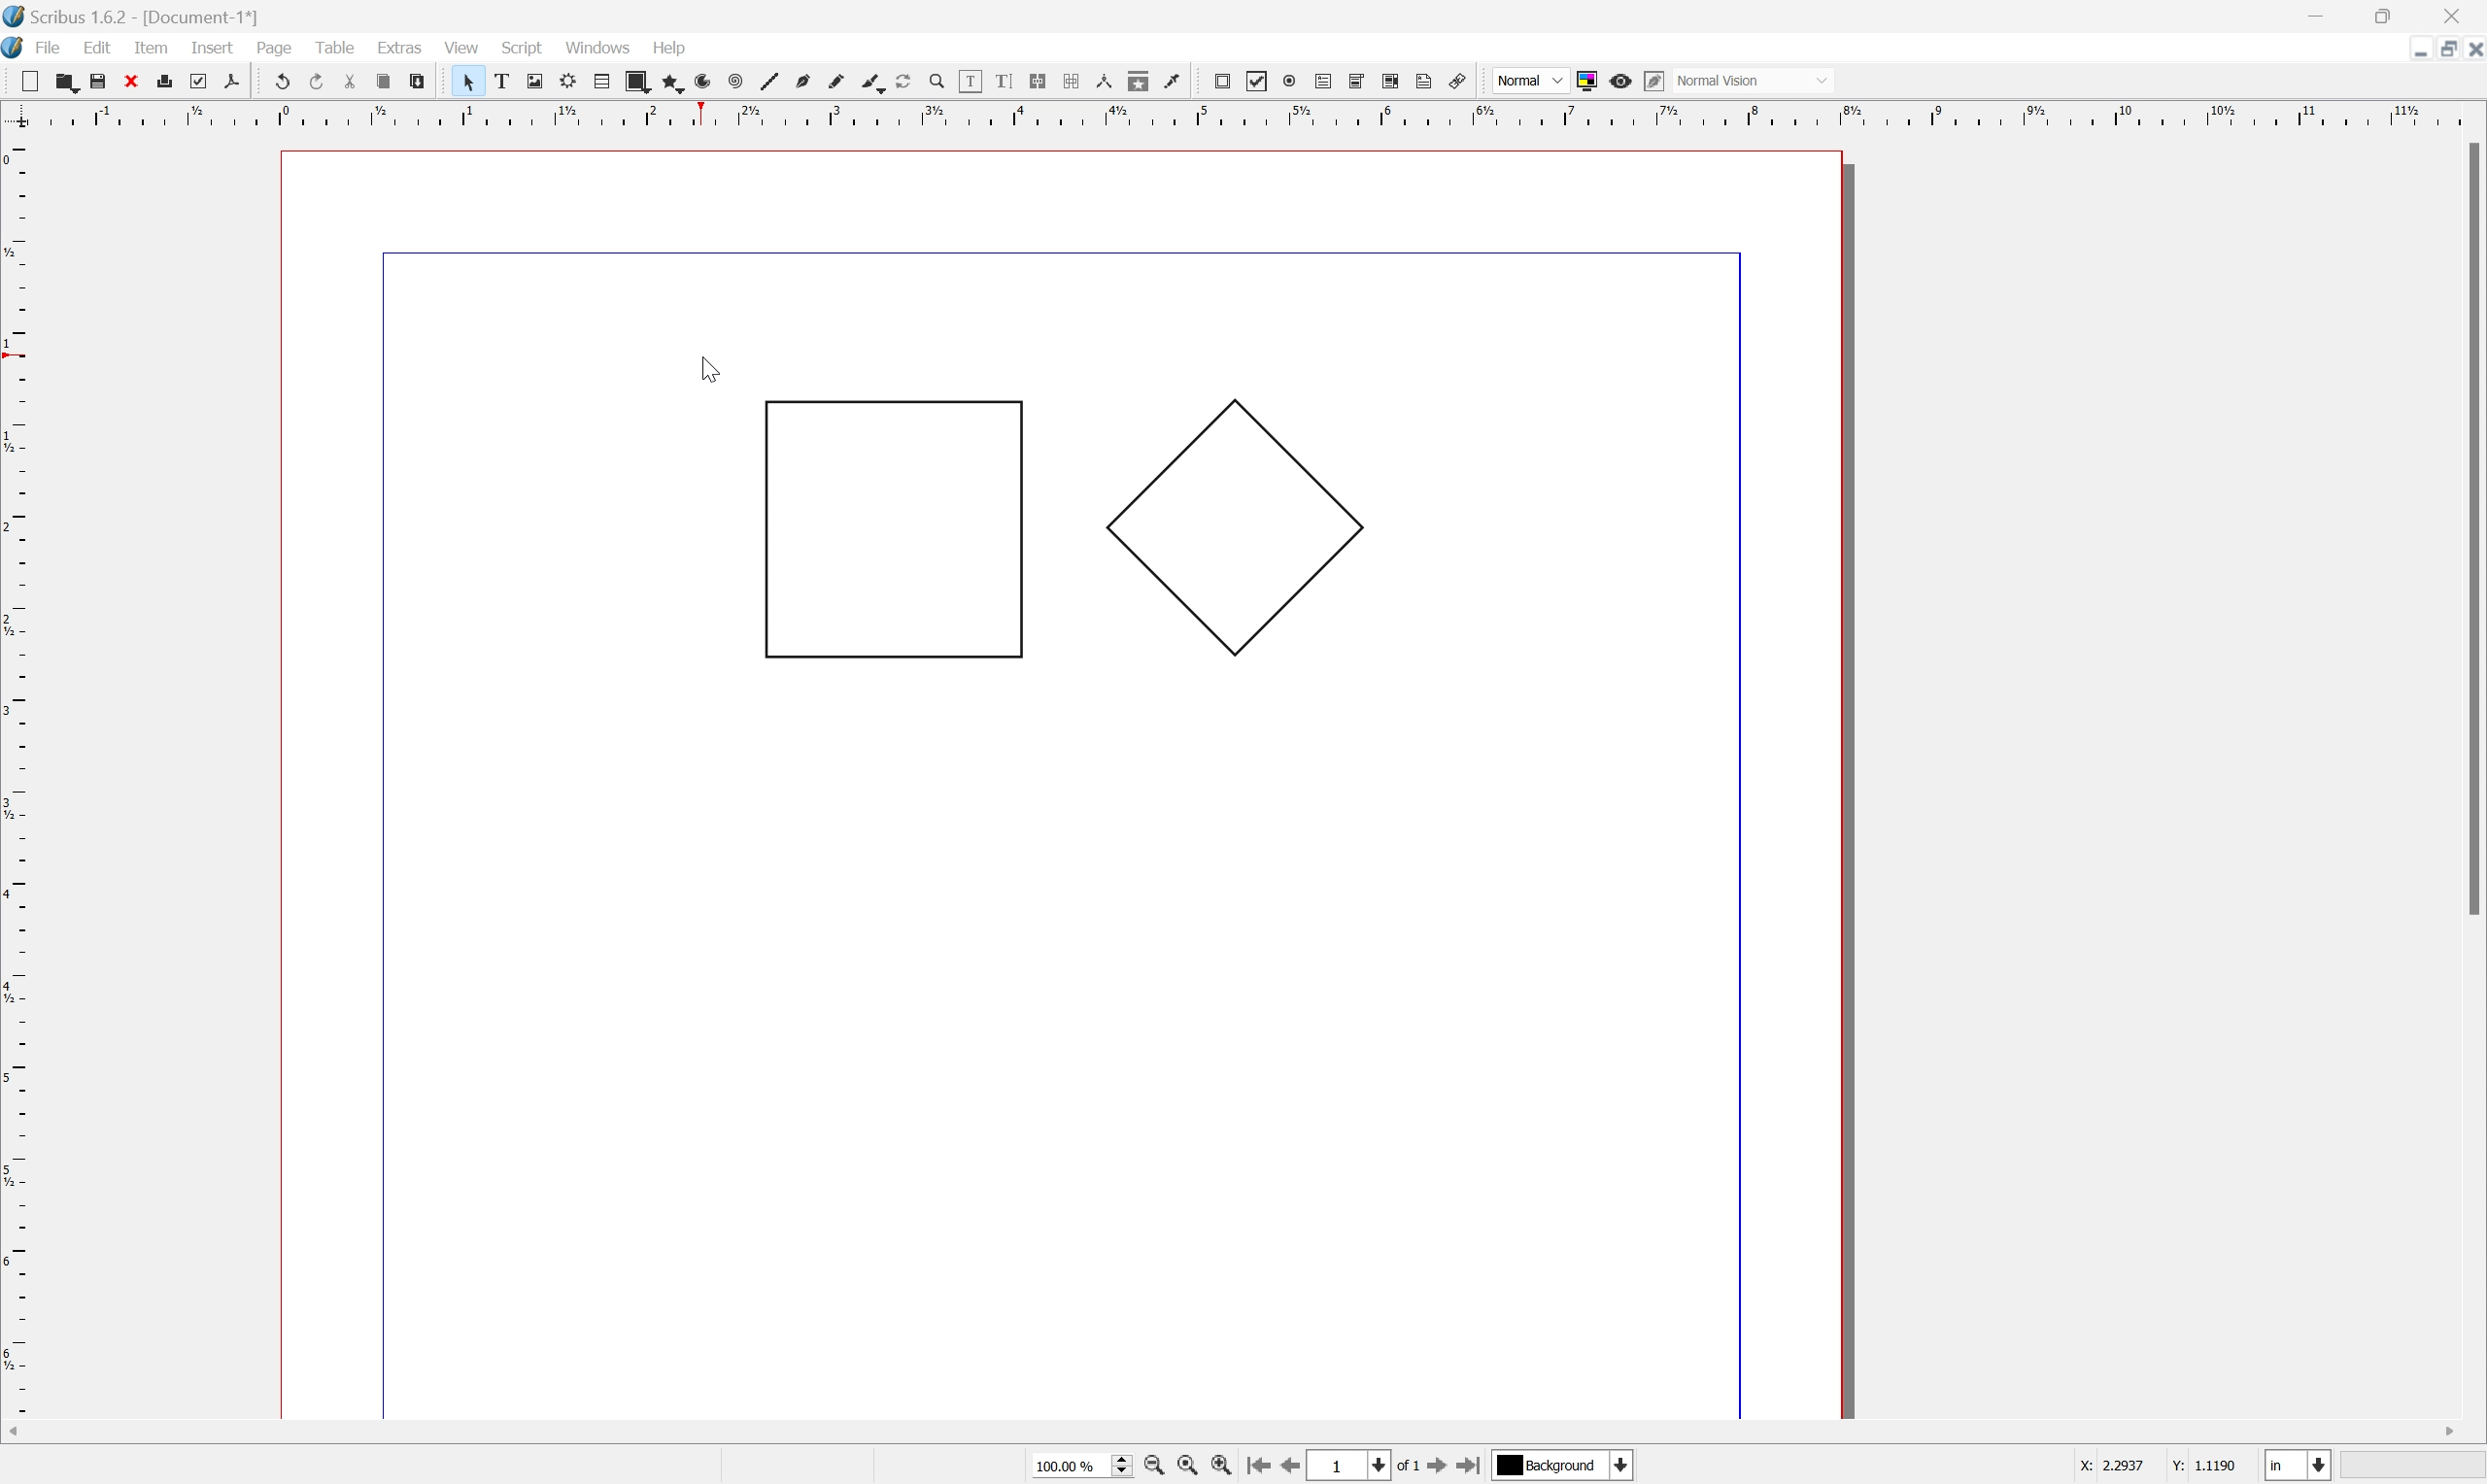  What do you see at coordinates (1102, 82) in the screenshot?
I see `measurements` at bounding box center [1102, 82].